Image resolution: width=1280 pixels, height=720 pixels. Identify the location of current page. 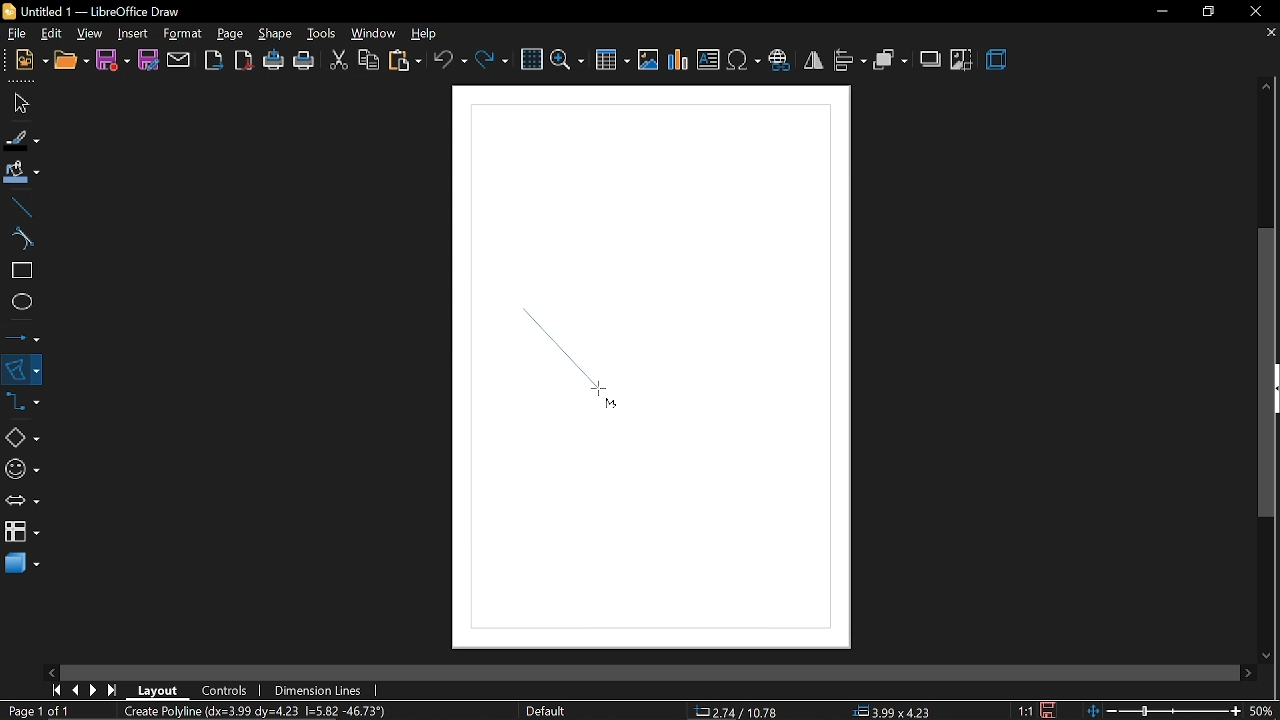
(42, 711).